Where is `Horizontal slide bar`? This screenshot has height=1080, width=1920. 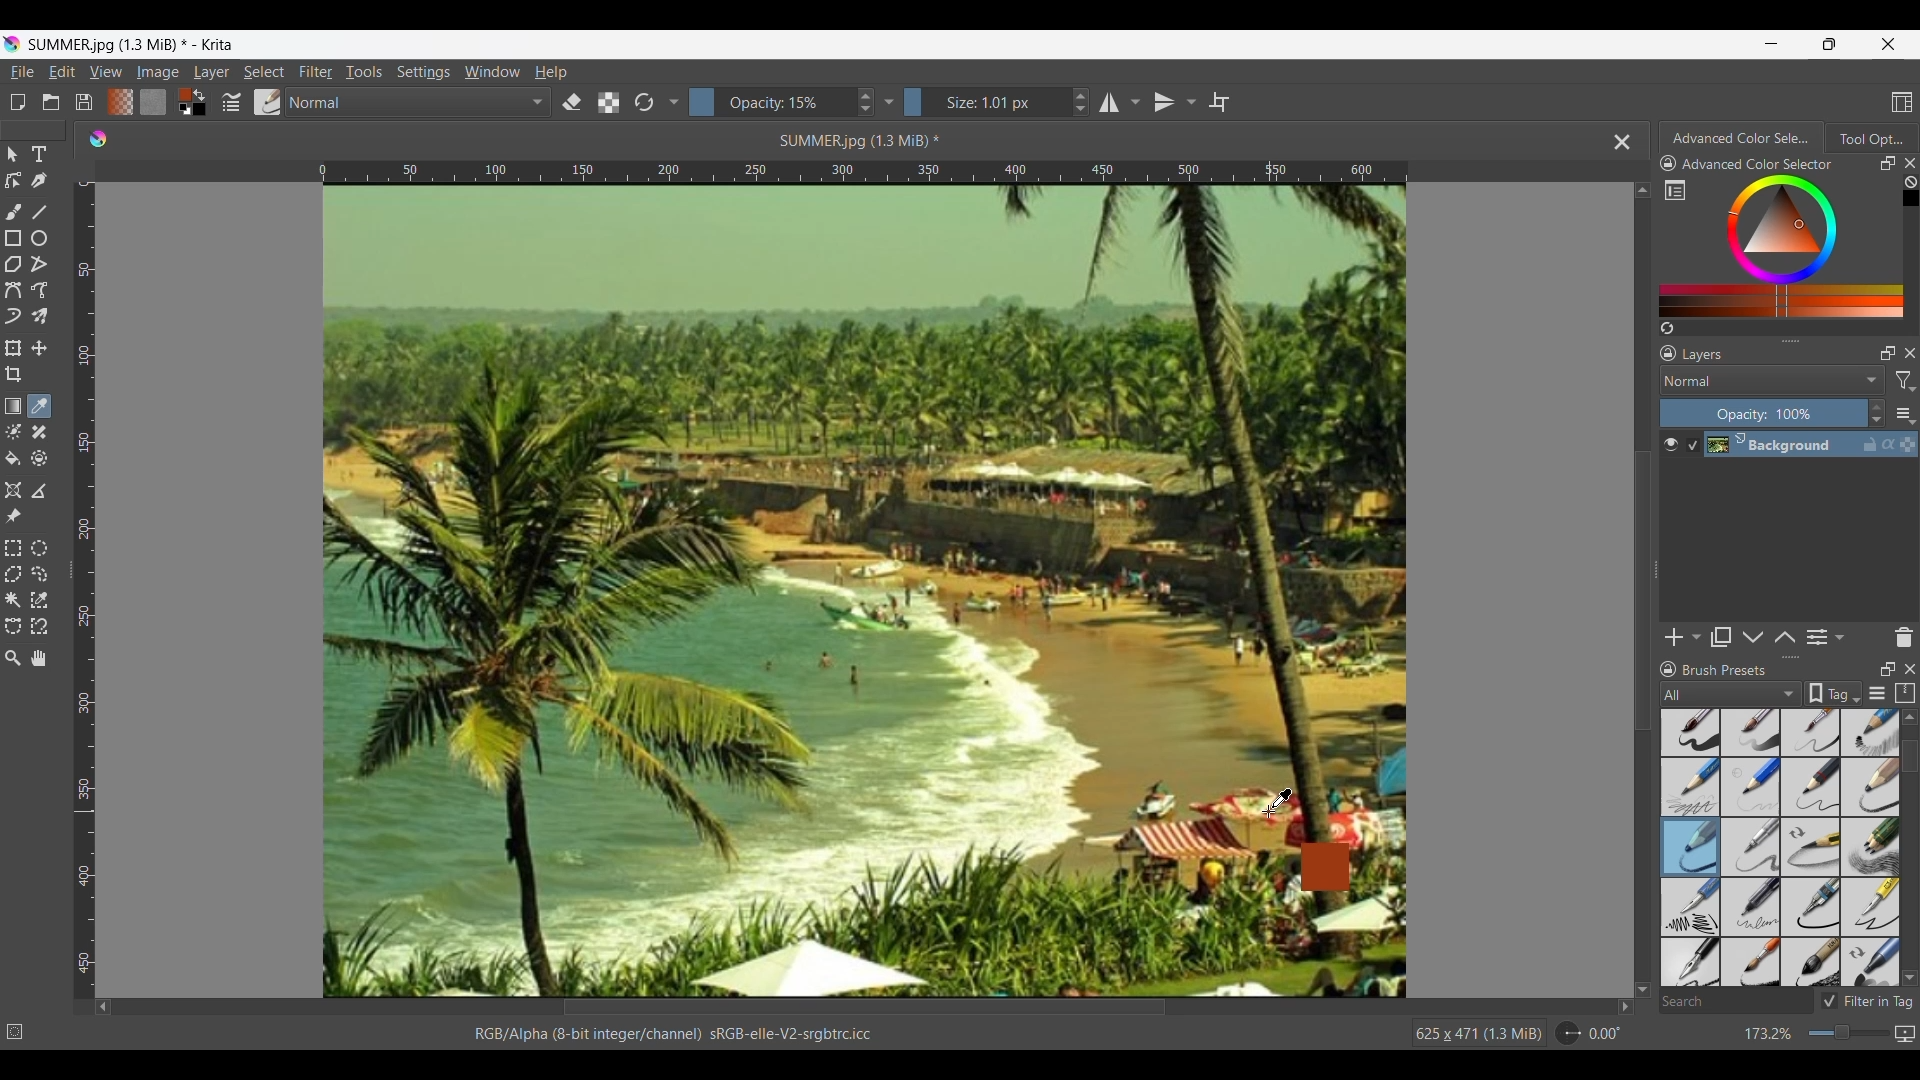
Horizontal slide bar is located at coordinates (864, 1007).